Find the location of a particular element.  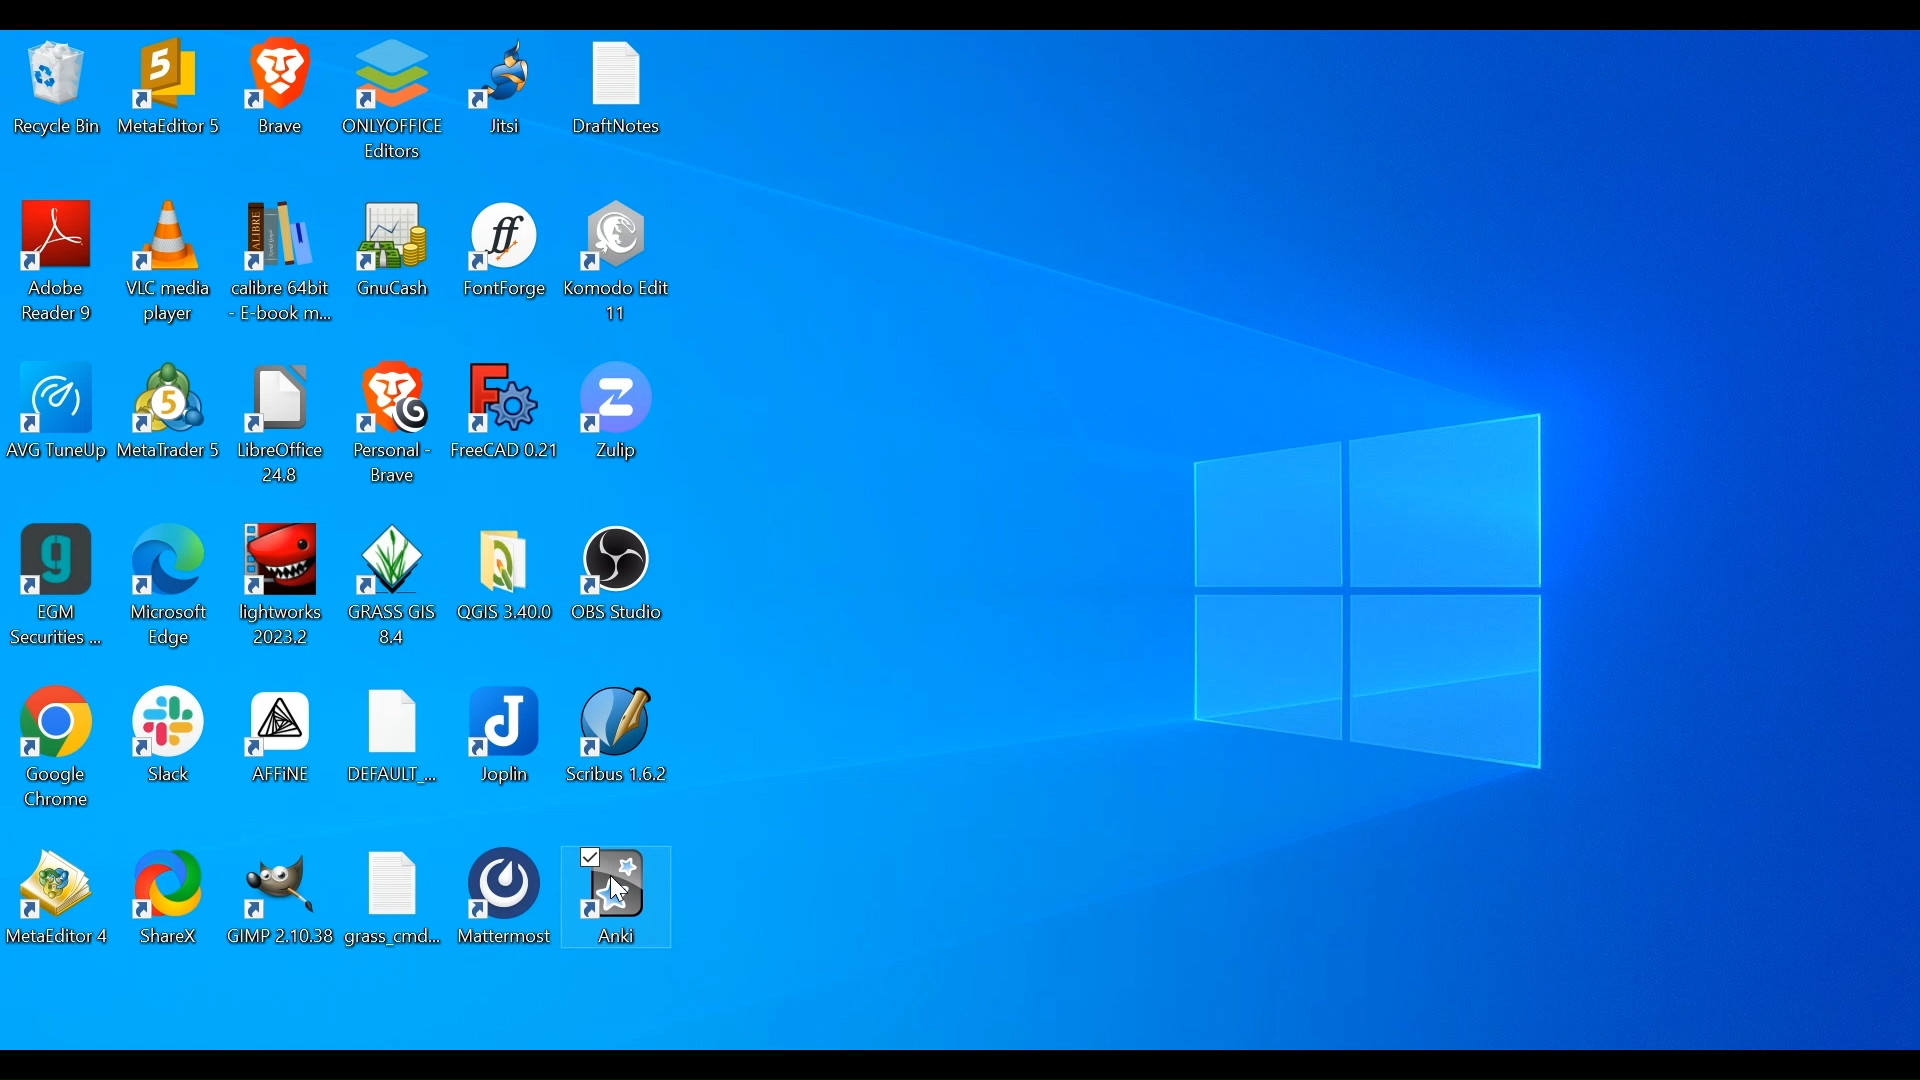

OBS Studio Desktop icon is located at coordinates (621, 576).